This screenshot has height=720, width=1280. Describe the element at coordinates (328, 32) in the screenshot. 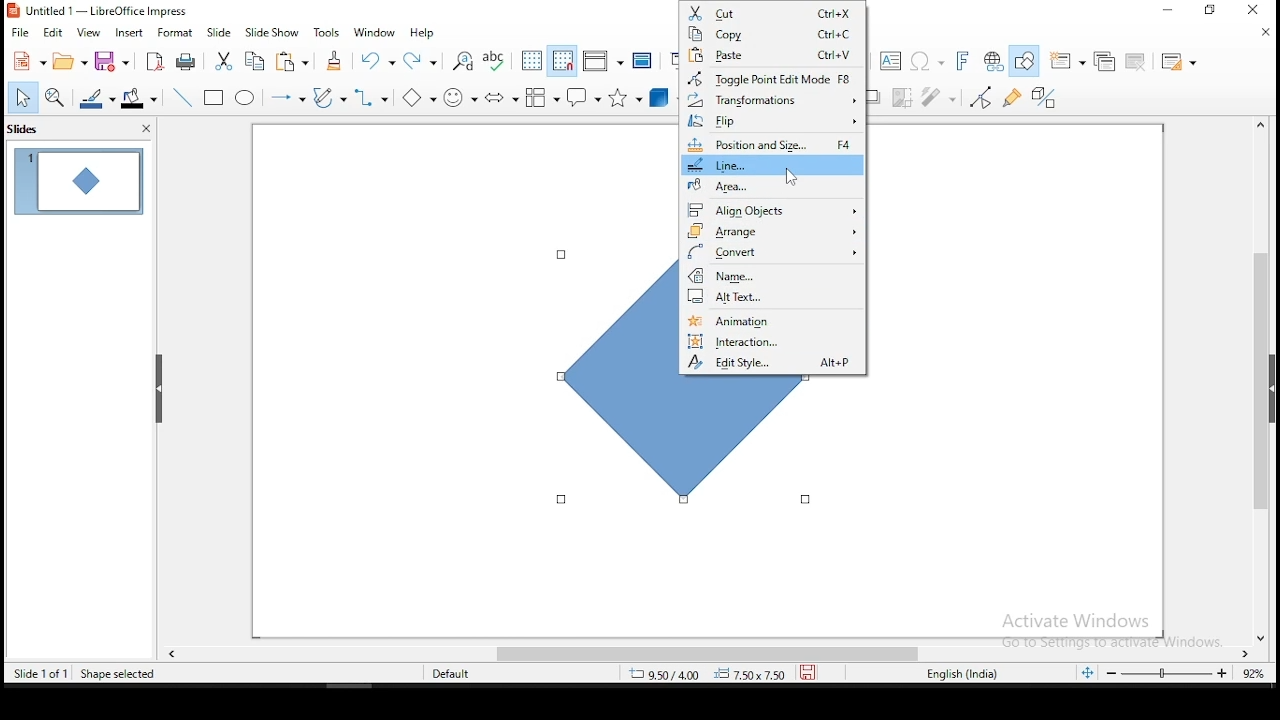

I see `tools` at that location.